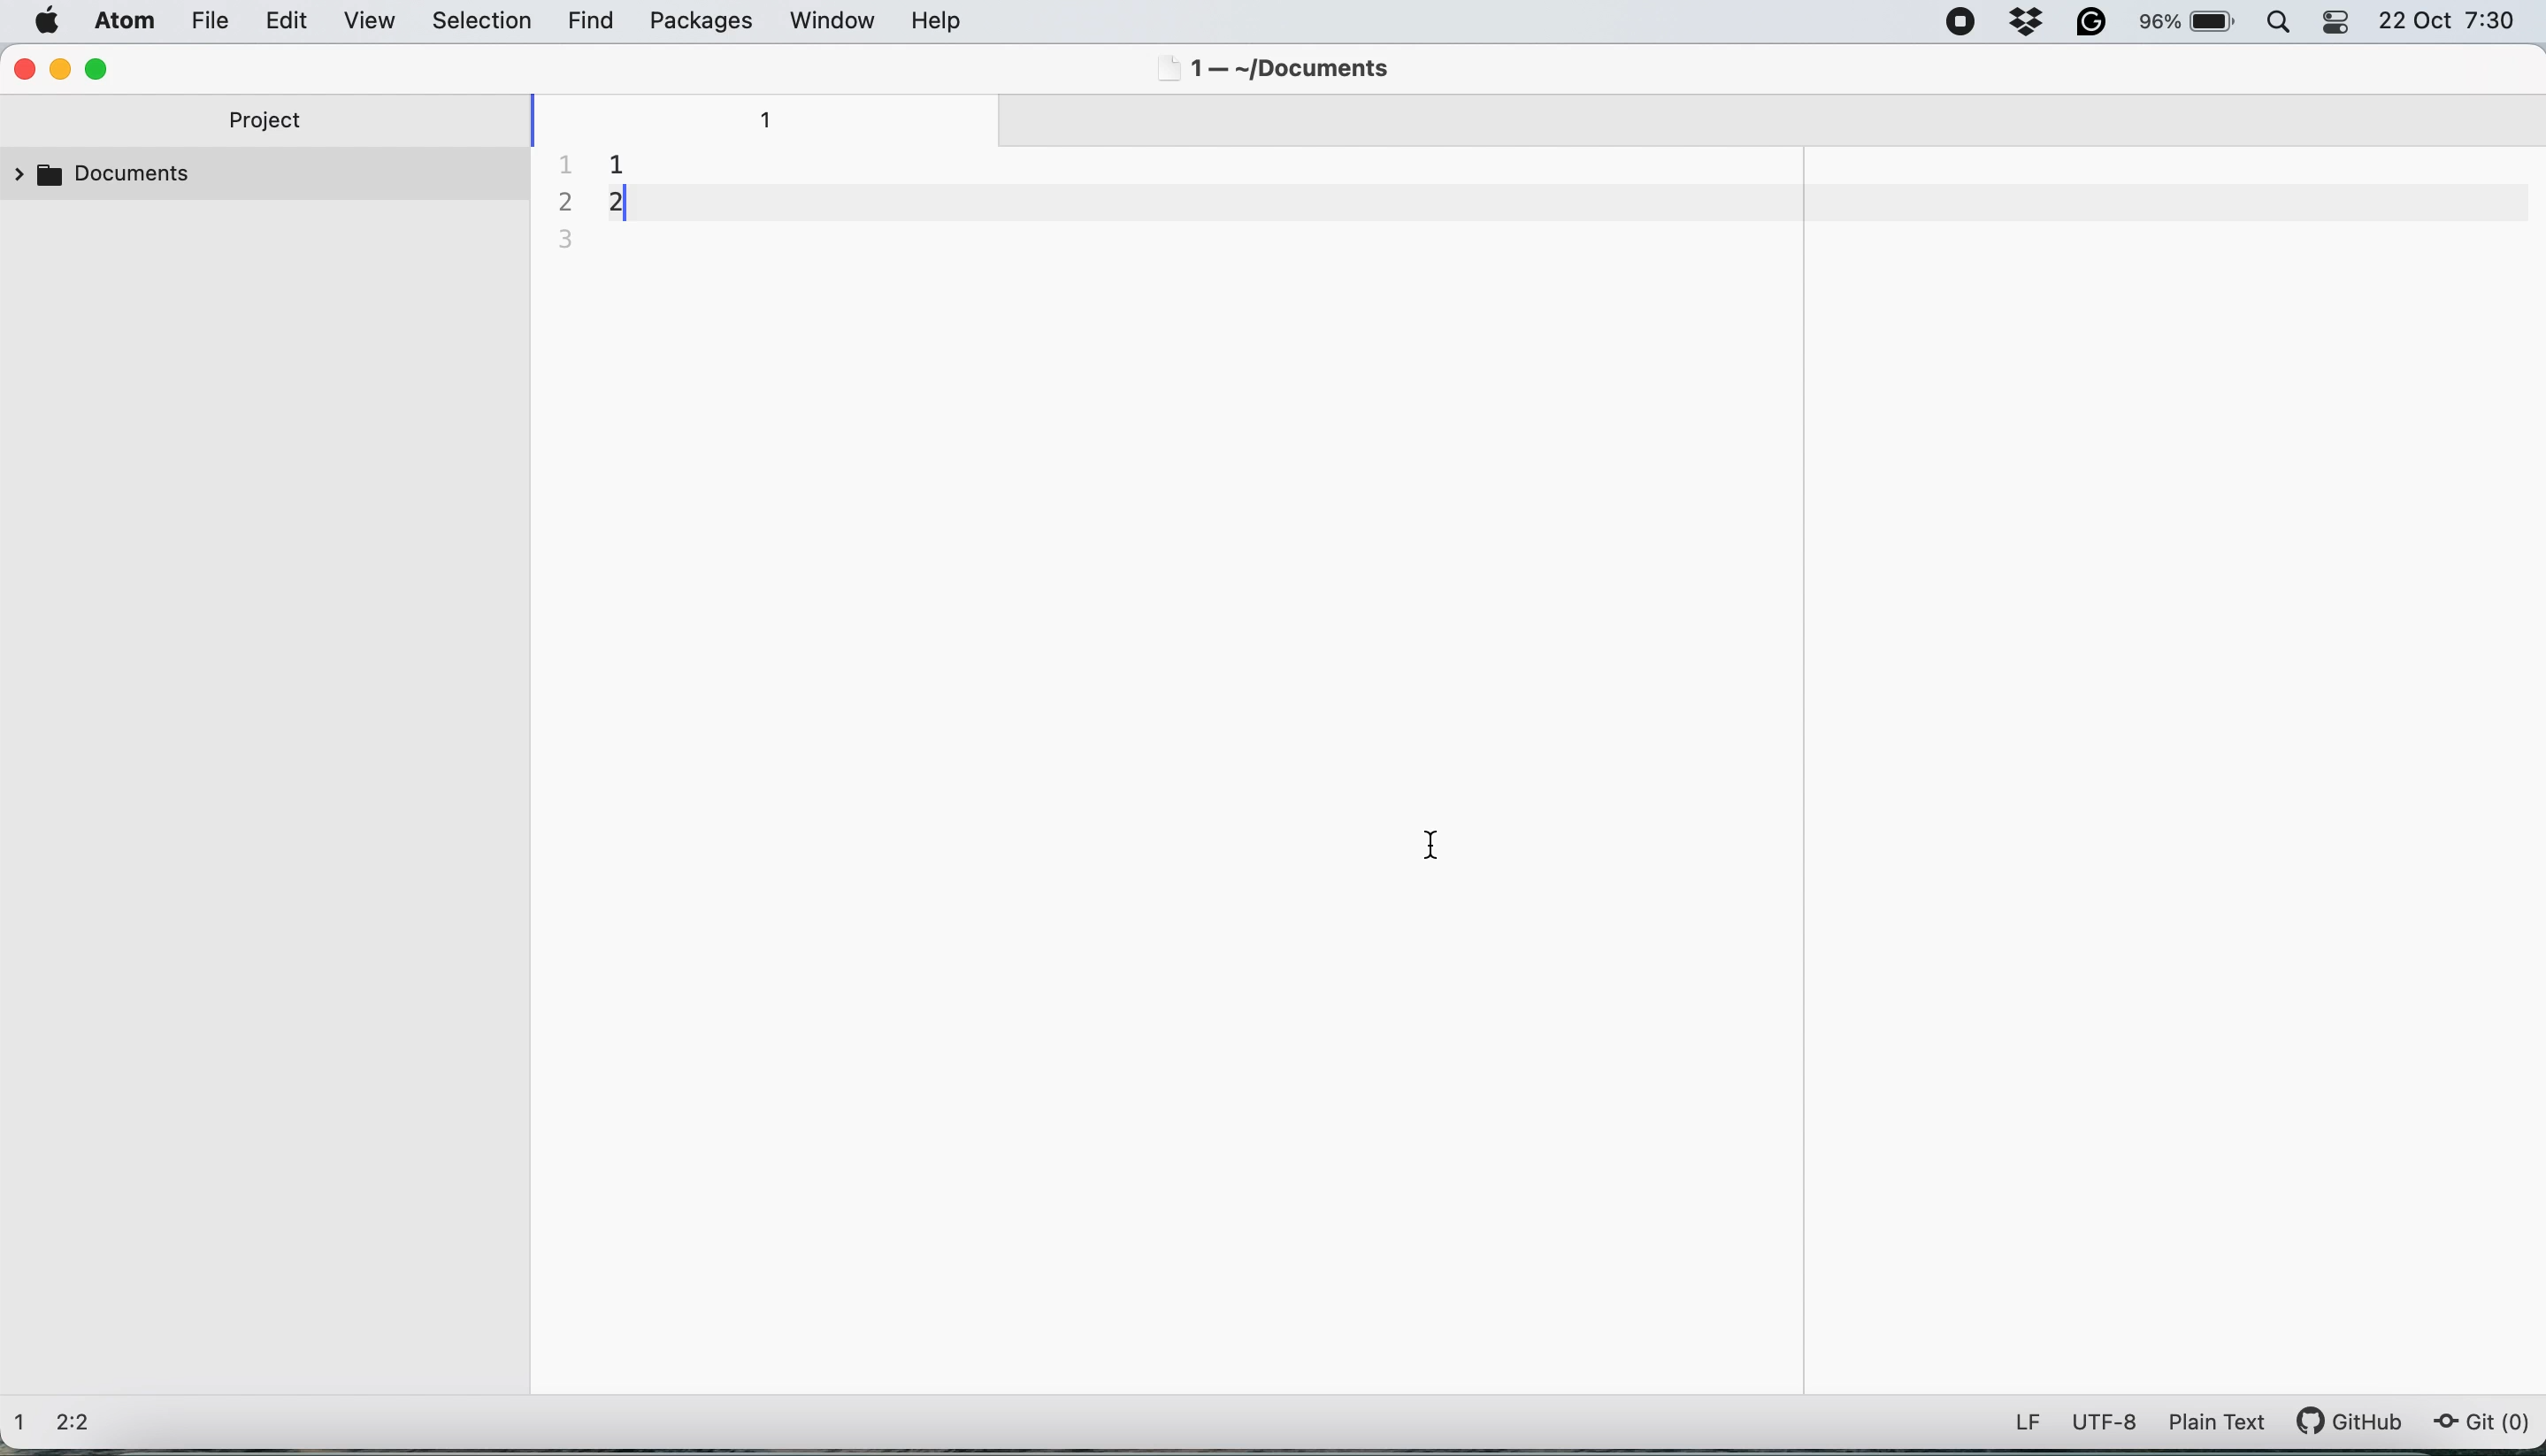  I want to click on battery, so click(2182, 25).